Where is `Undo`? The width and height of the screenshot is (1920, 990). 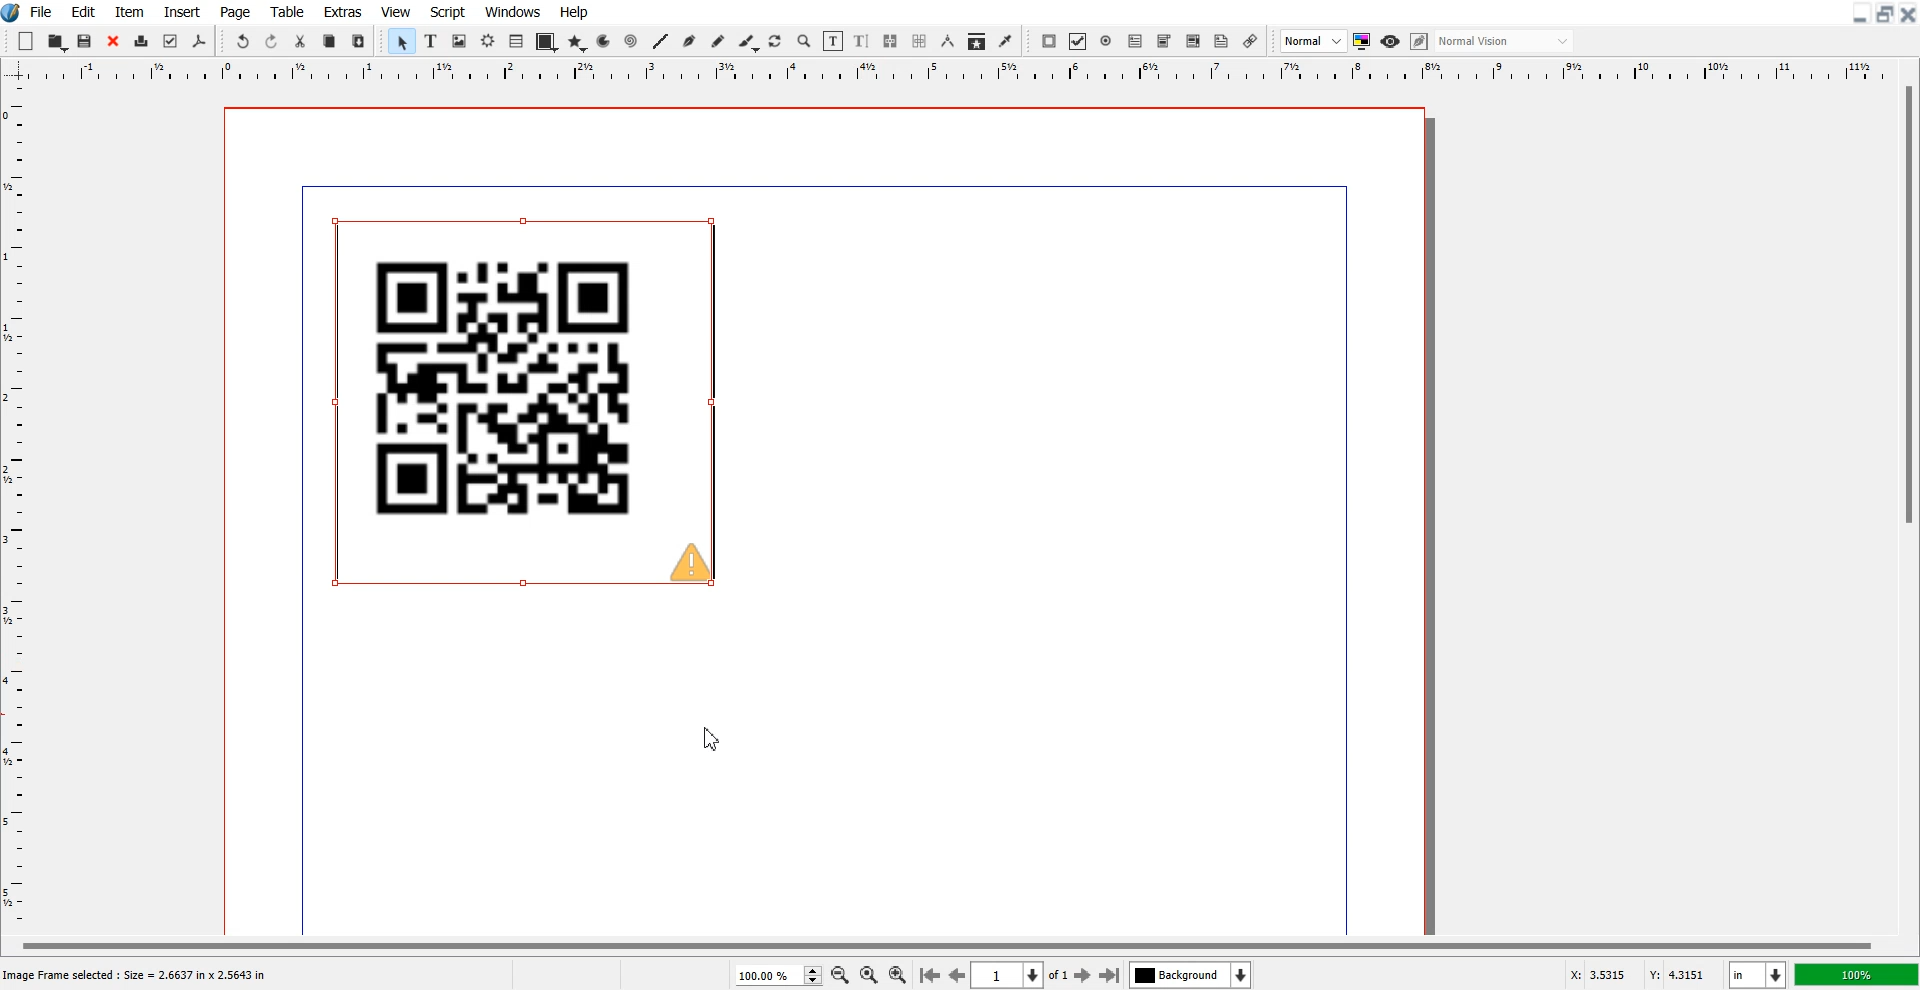 Undo is located at coordinates (243, 40).